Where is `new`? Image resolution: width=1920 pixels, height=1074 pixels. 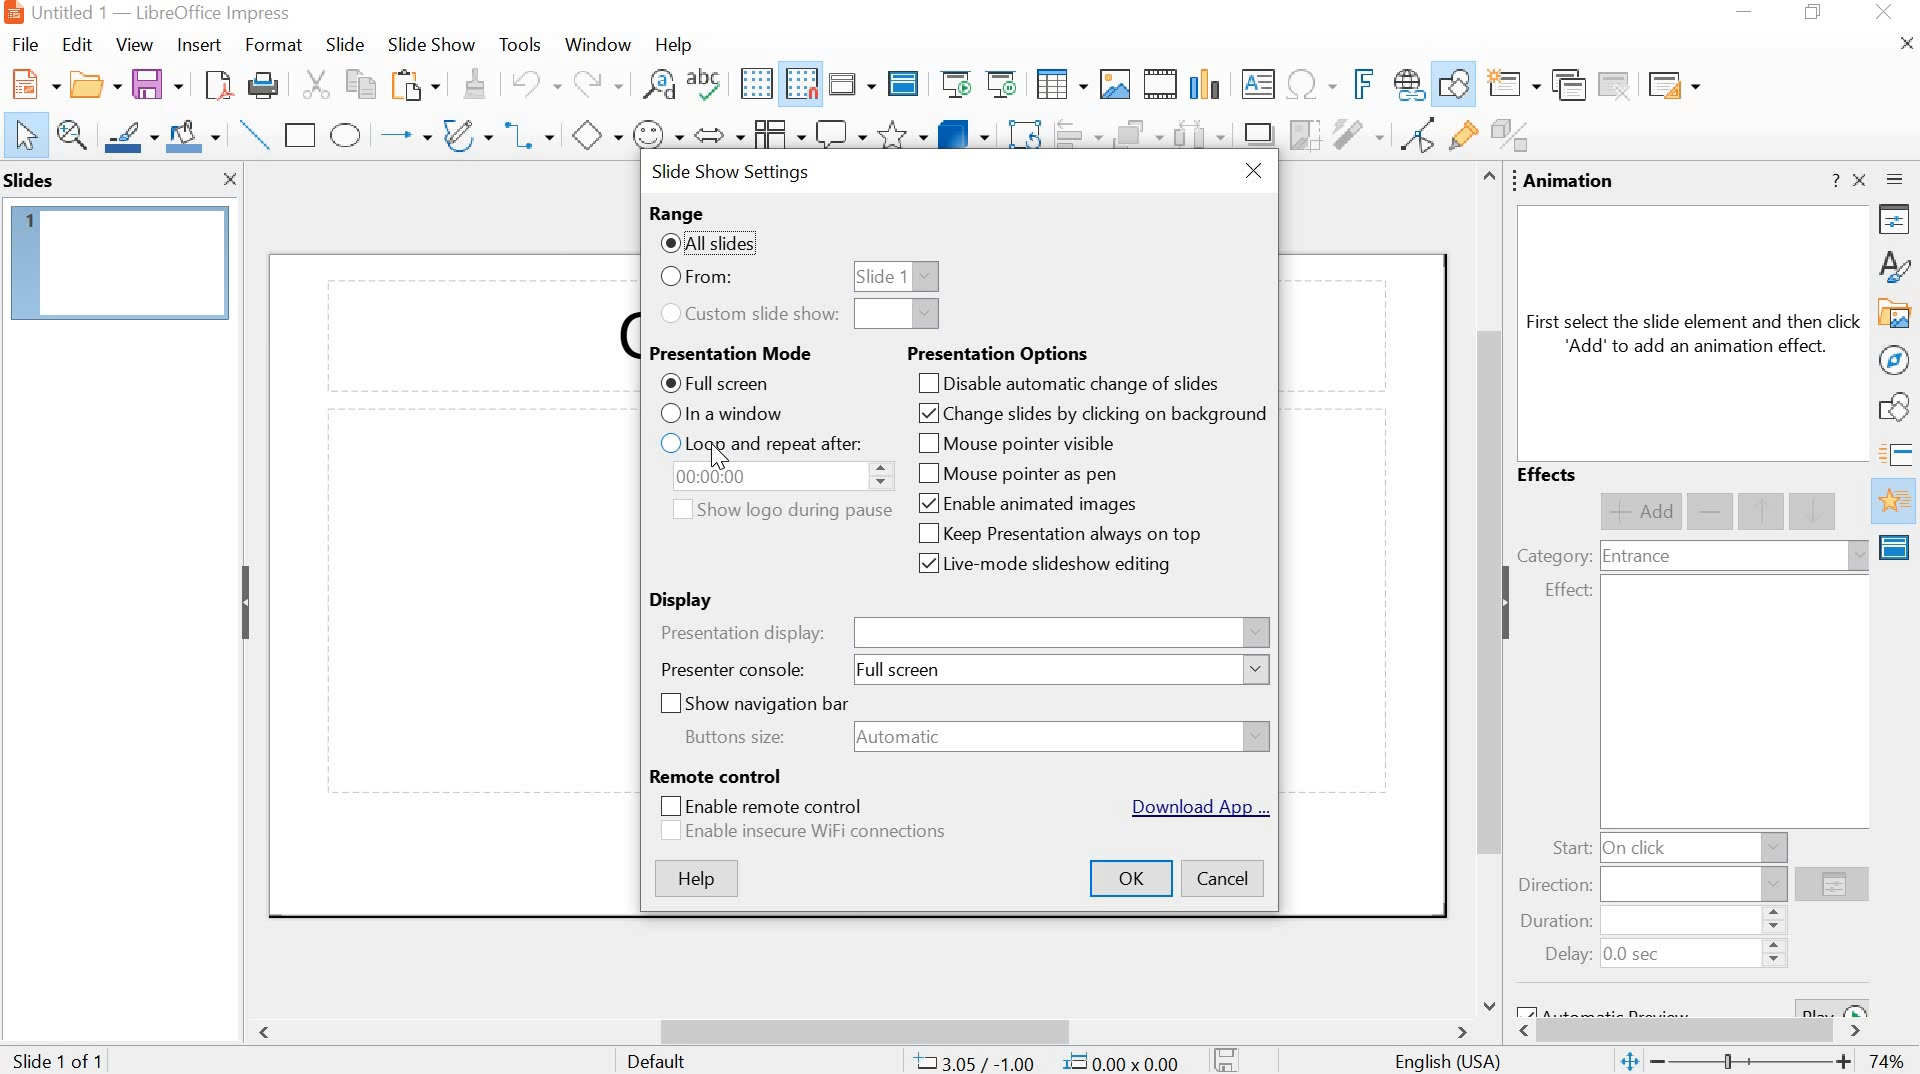 new is located at coordinates (32, 85).